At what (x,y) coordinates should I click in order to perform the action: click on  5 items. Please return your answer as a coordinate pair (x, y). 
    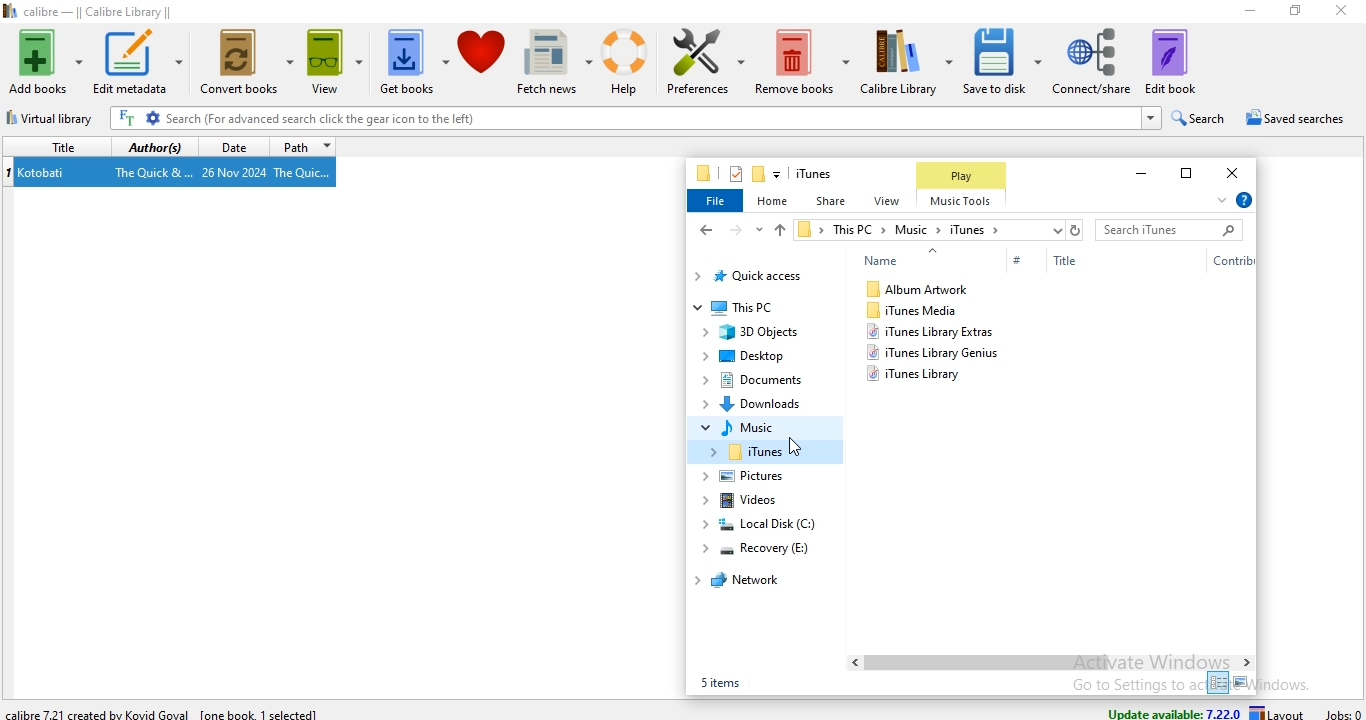
    Looking at the image, I should click on (718, 682).